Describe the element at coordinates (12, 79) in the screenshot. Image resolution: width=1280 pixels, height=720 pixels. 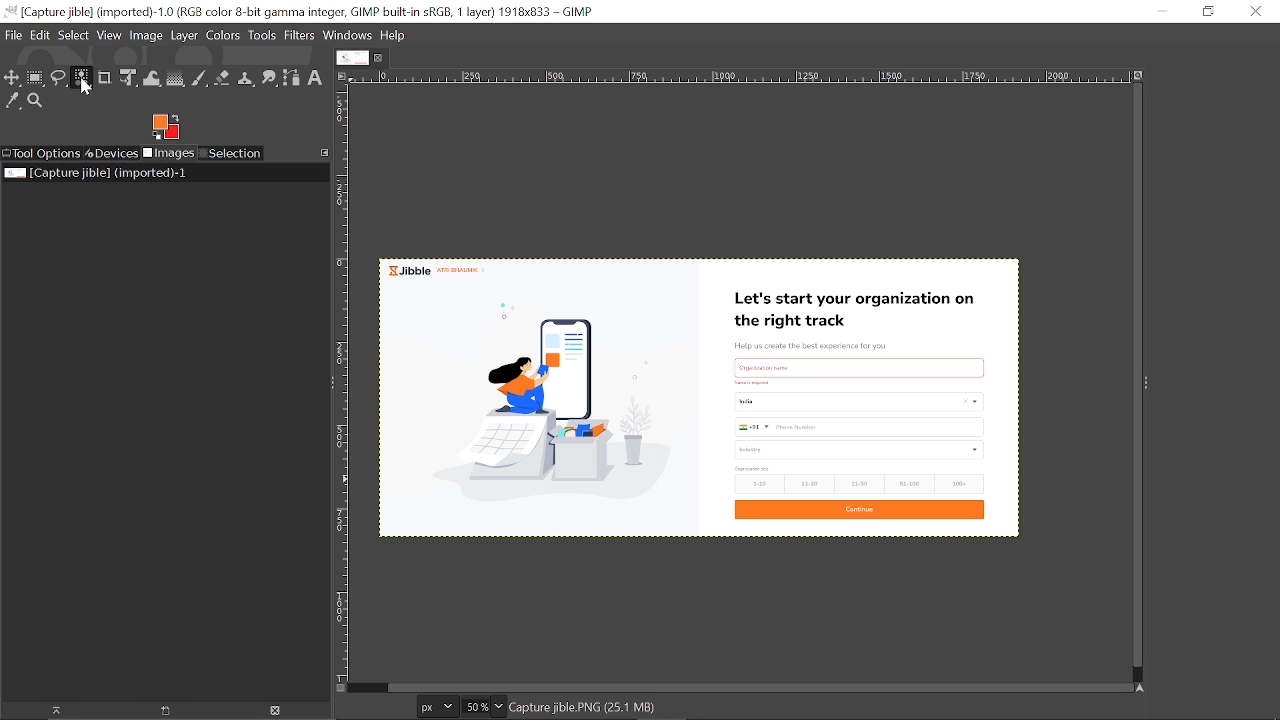
I see `Move tool` at that location.